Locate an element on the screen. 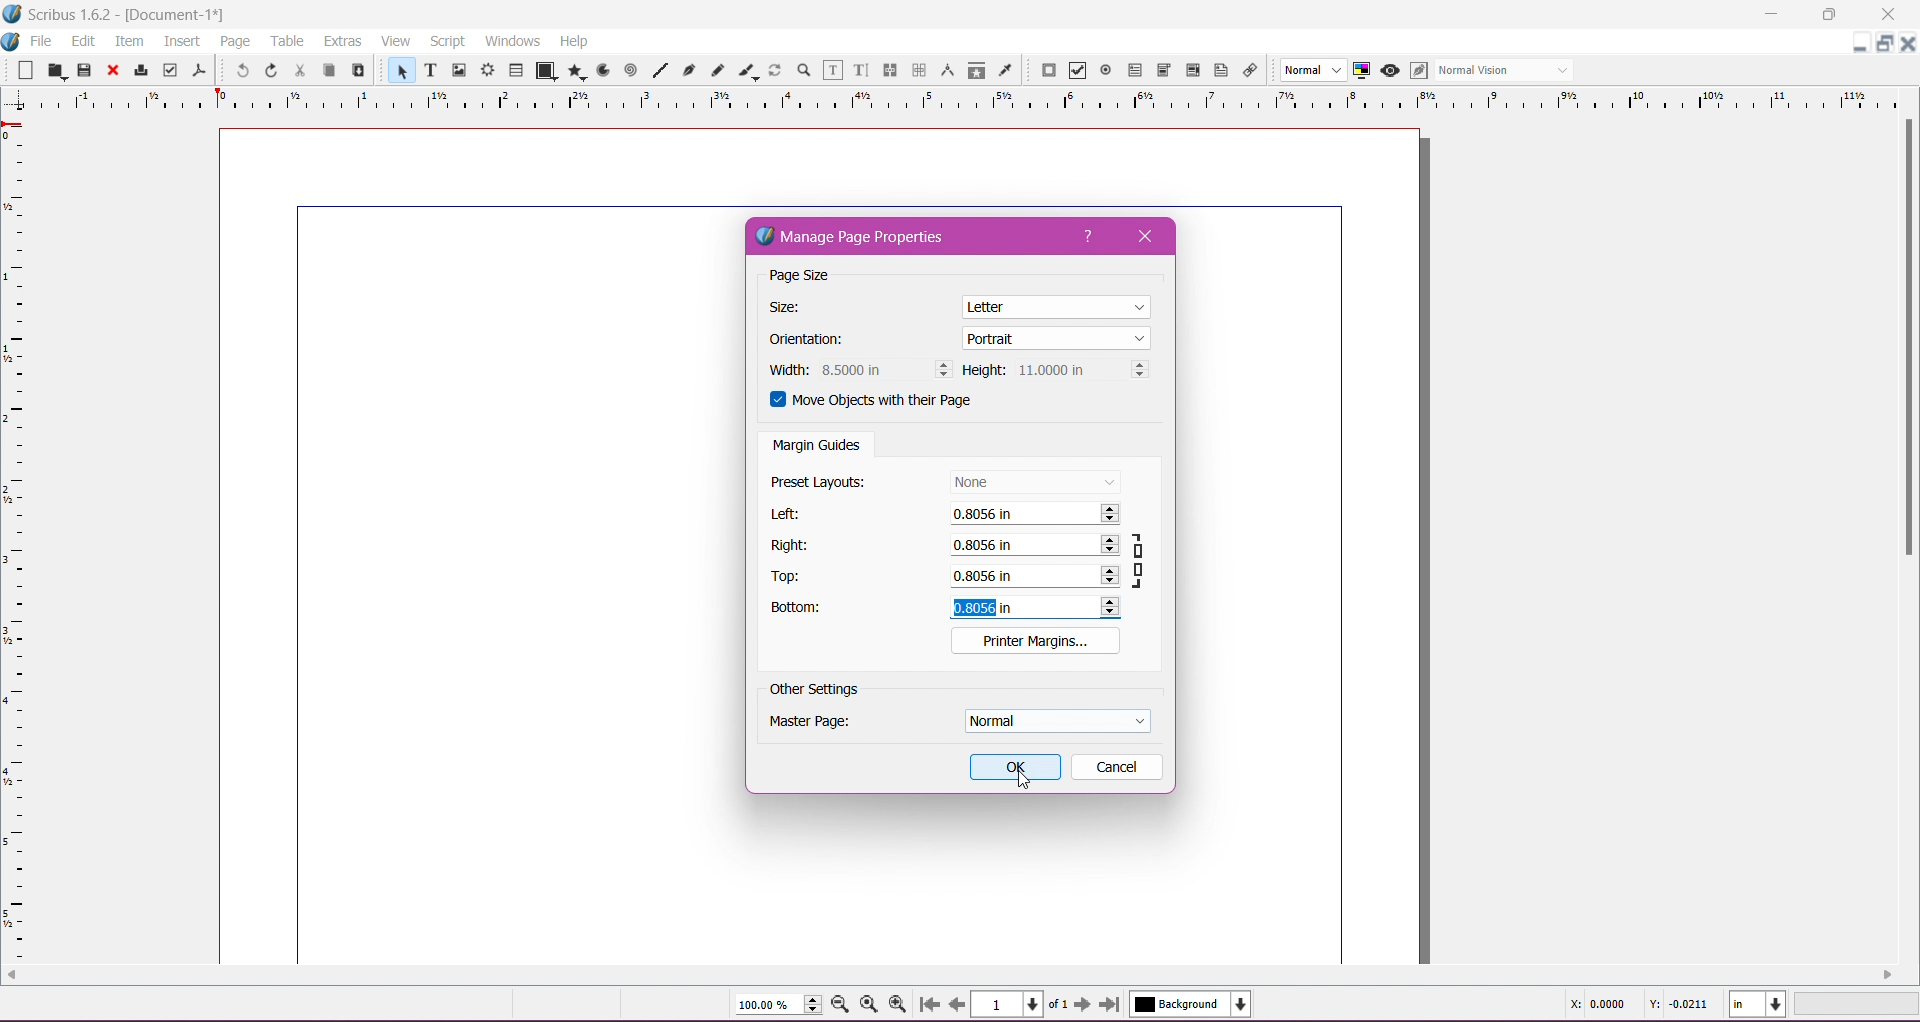 This screenshot has height=1022, width=1920. Select the image preview quality is located at coordinates (1311, 70).